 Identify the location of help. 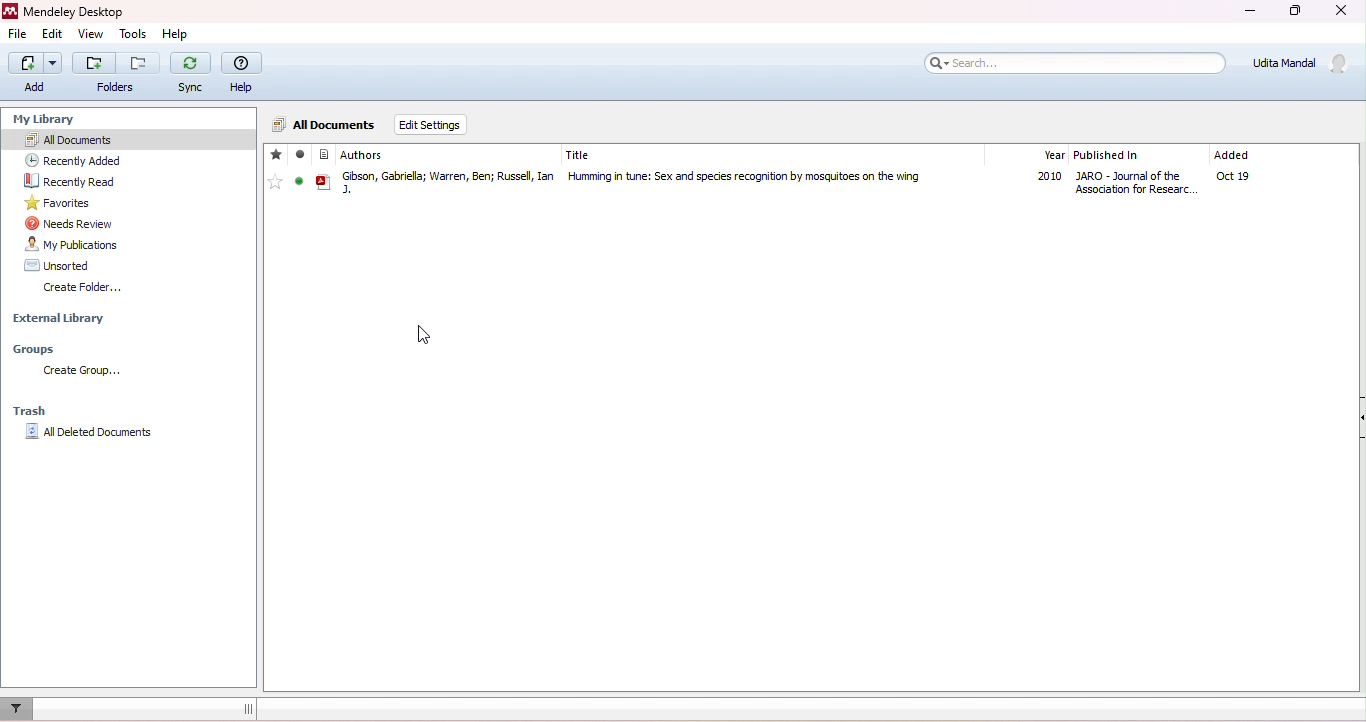
(176, 35).